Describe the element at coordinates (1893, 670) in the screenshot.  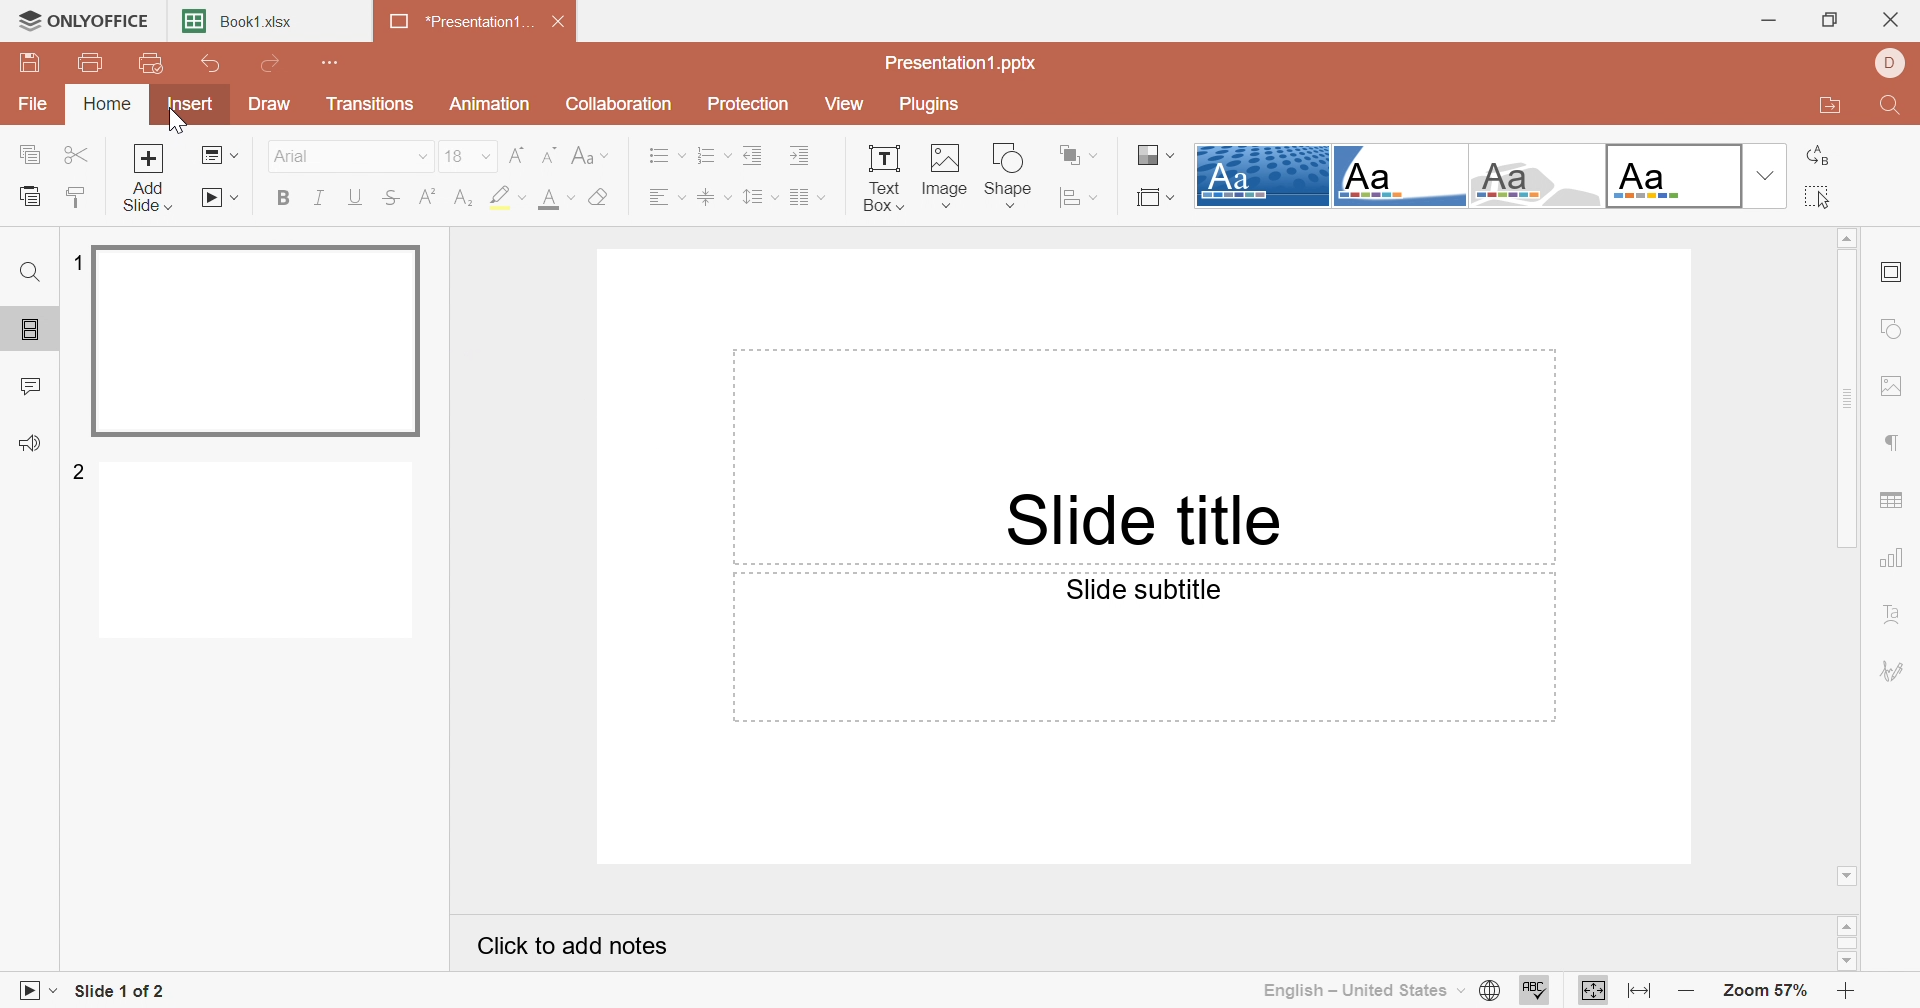
I see `Signature settings` at that location.